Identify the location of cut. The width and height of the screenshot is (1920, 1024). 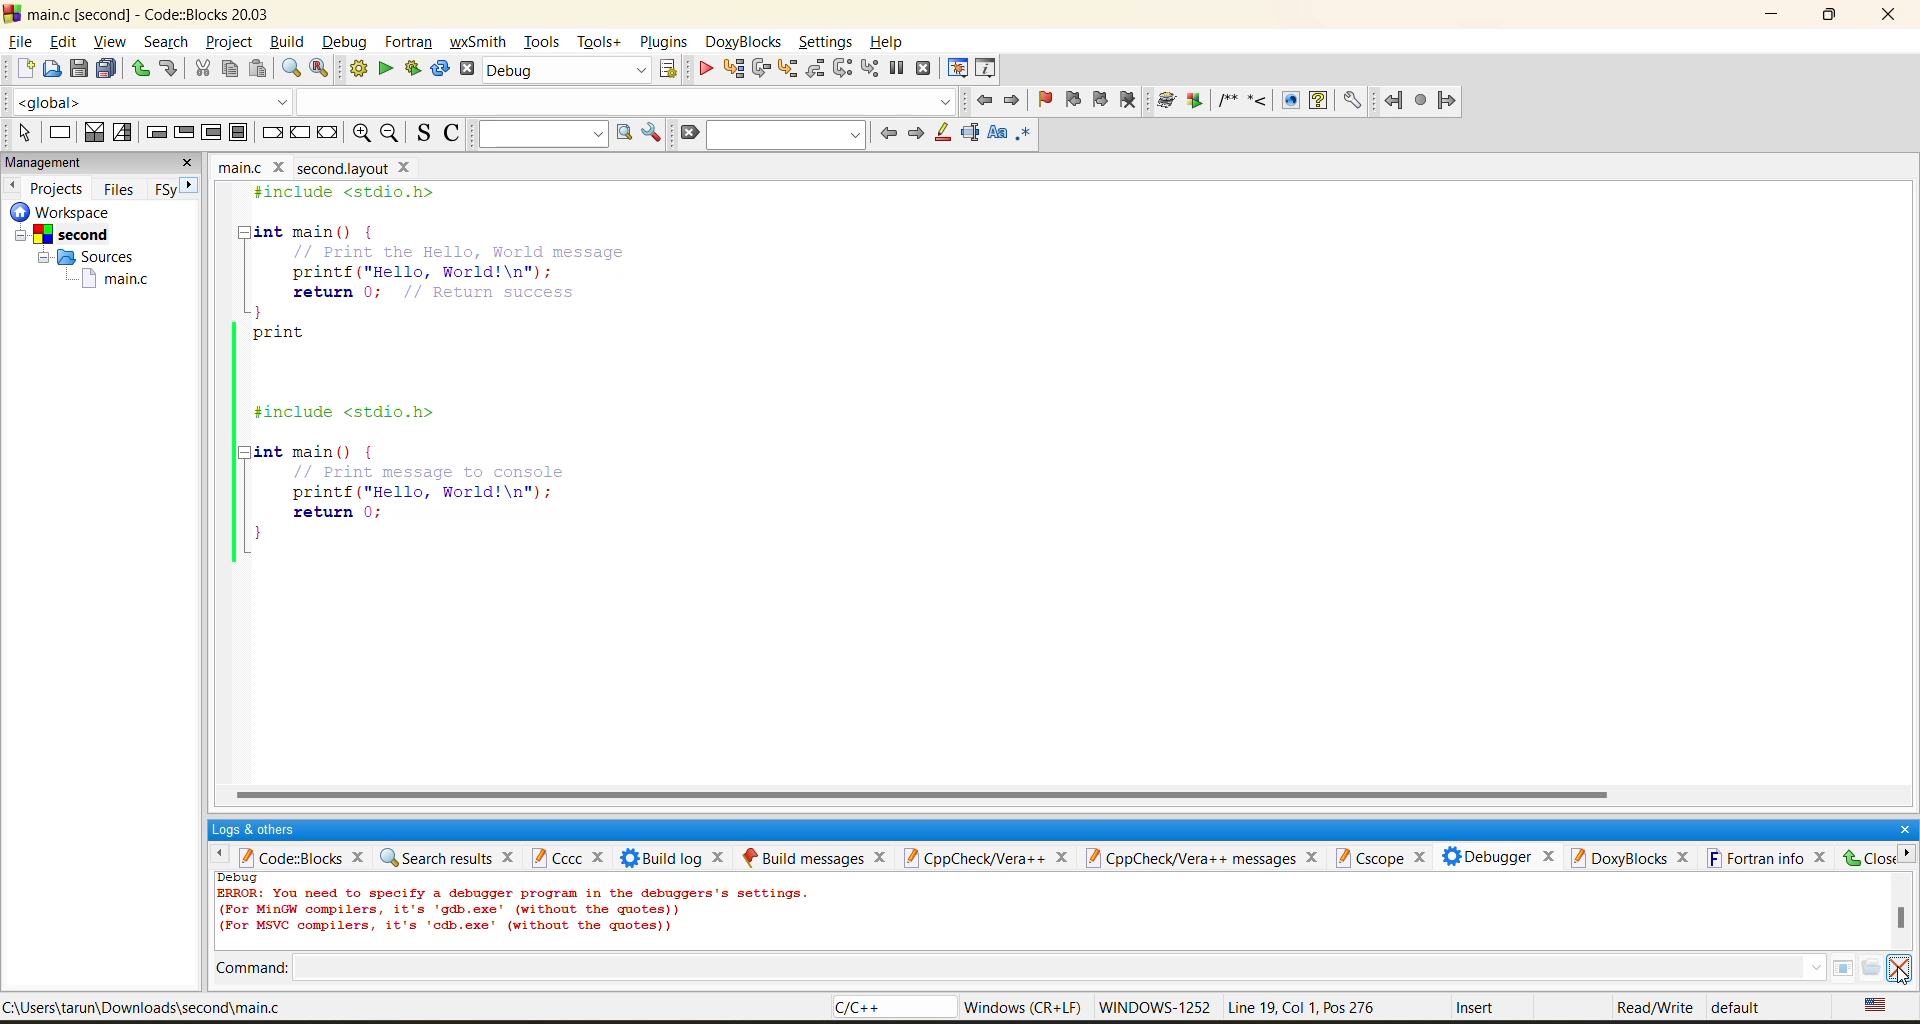
(204, 70).